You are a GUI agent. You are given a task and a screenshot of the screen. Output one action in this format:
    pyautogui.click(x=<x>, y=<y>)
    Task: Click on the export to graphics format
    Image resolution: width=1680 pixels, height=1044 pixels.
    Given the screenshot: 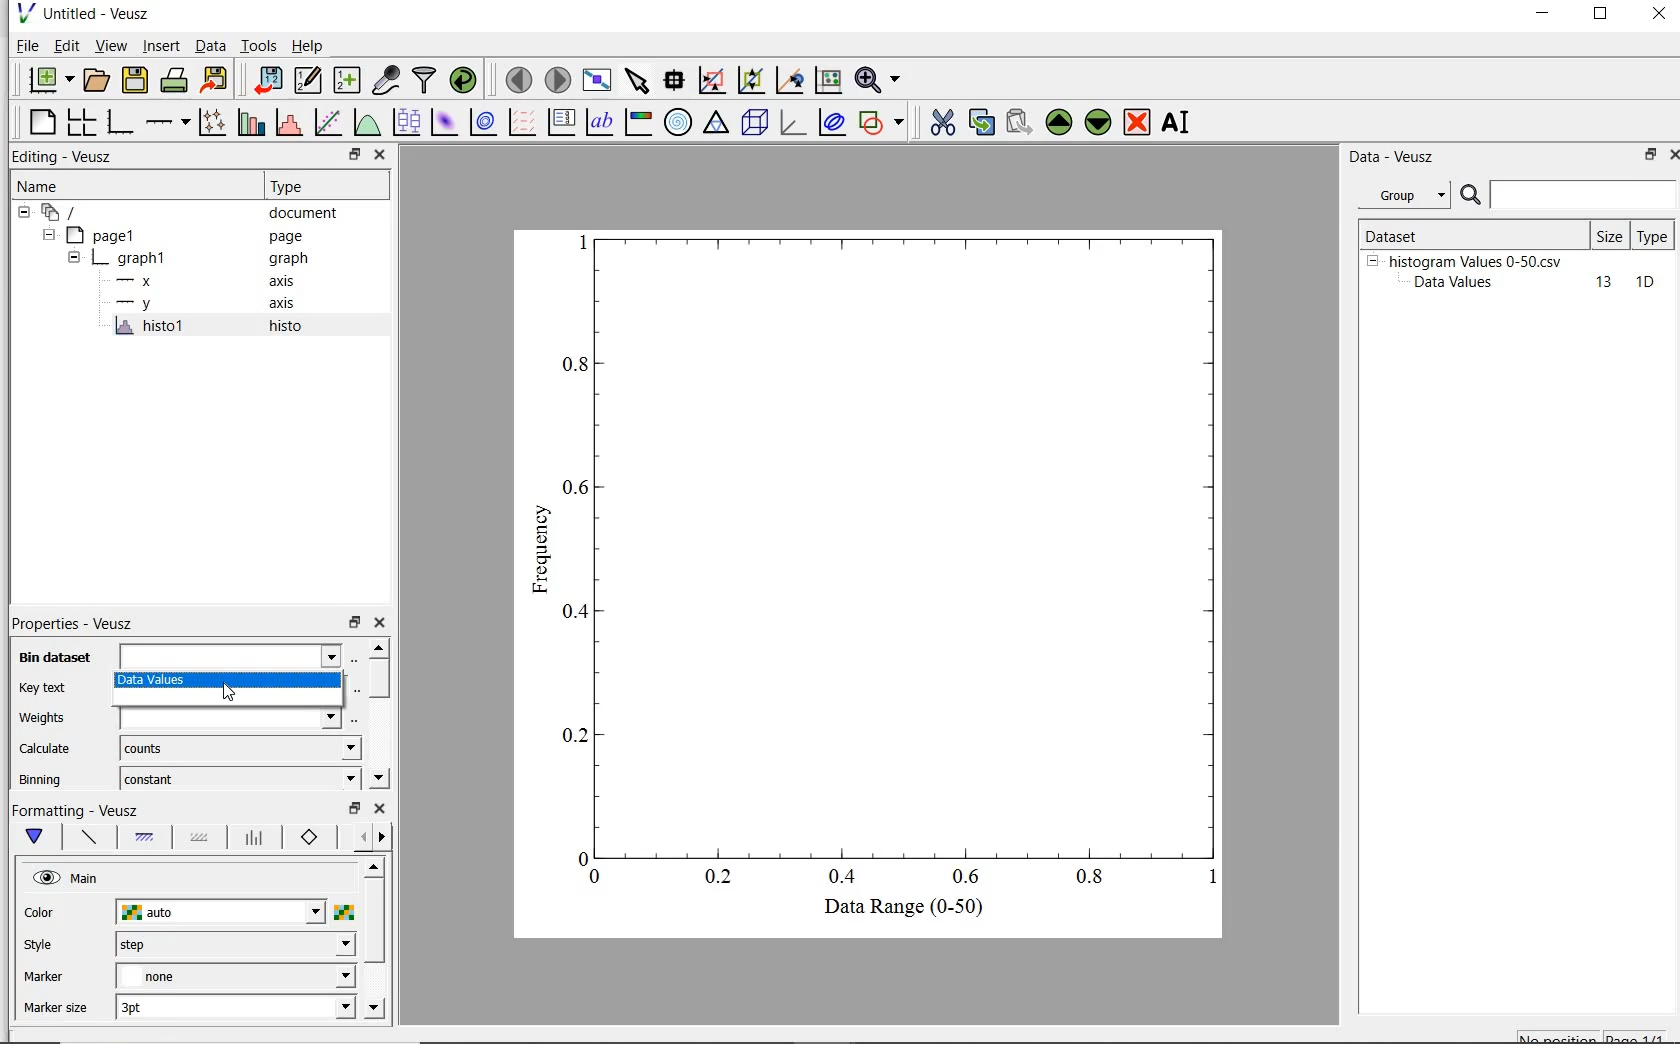 What is the action you would take?
    pyautogui.click(x=216, y=78)
    